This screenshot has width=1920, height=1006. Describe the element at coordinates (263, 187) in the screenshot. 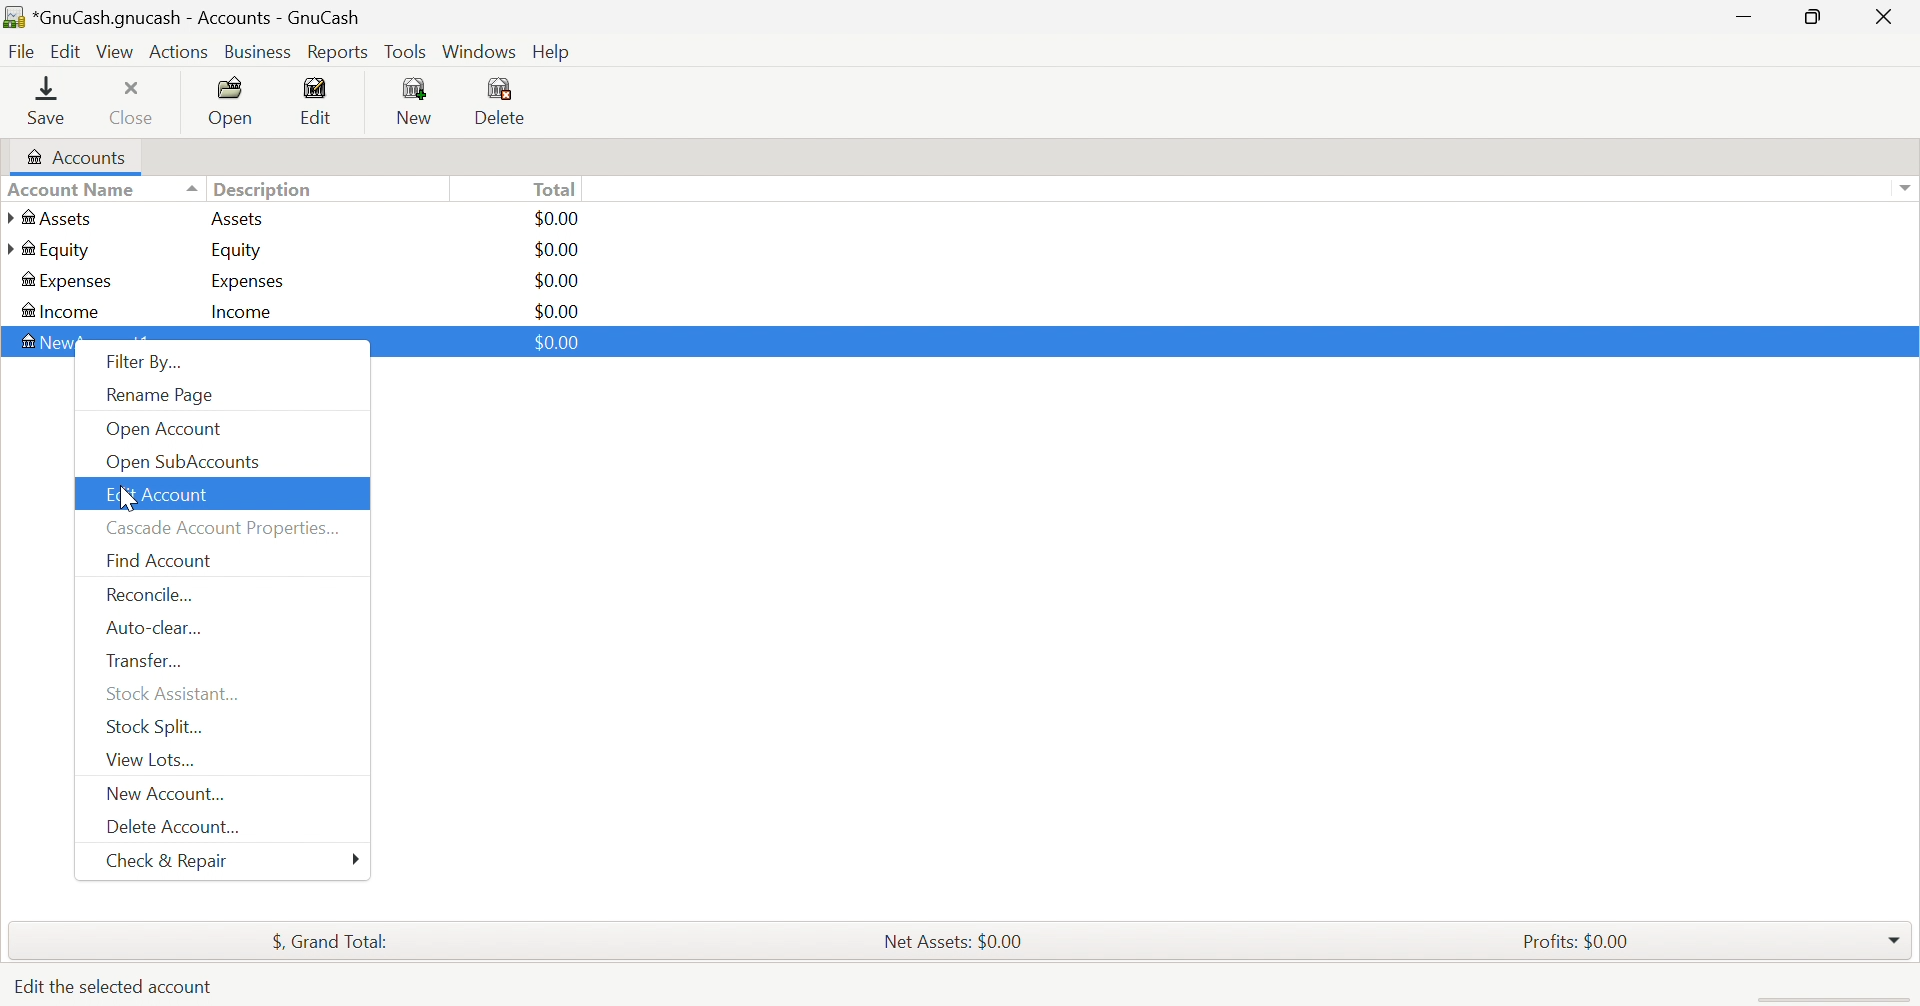

I see `Description` at that location.